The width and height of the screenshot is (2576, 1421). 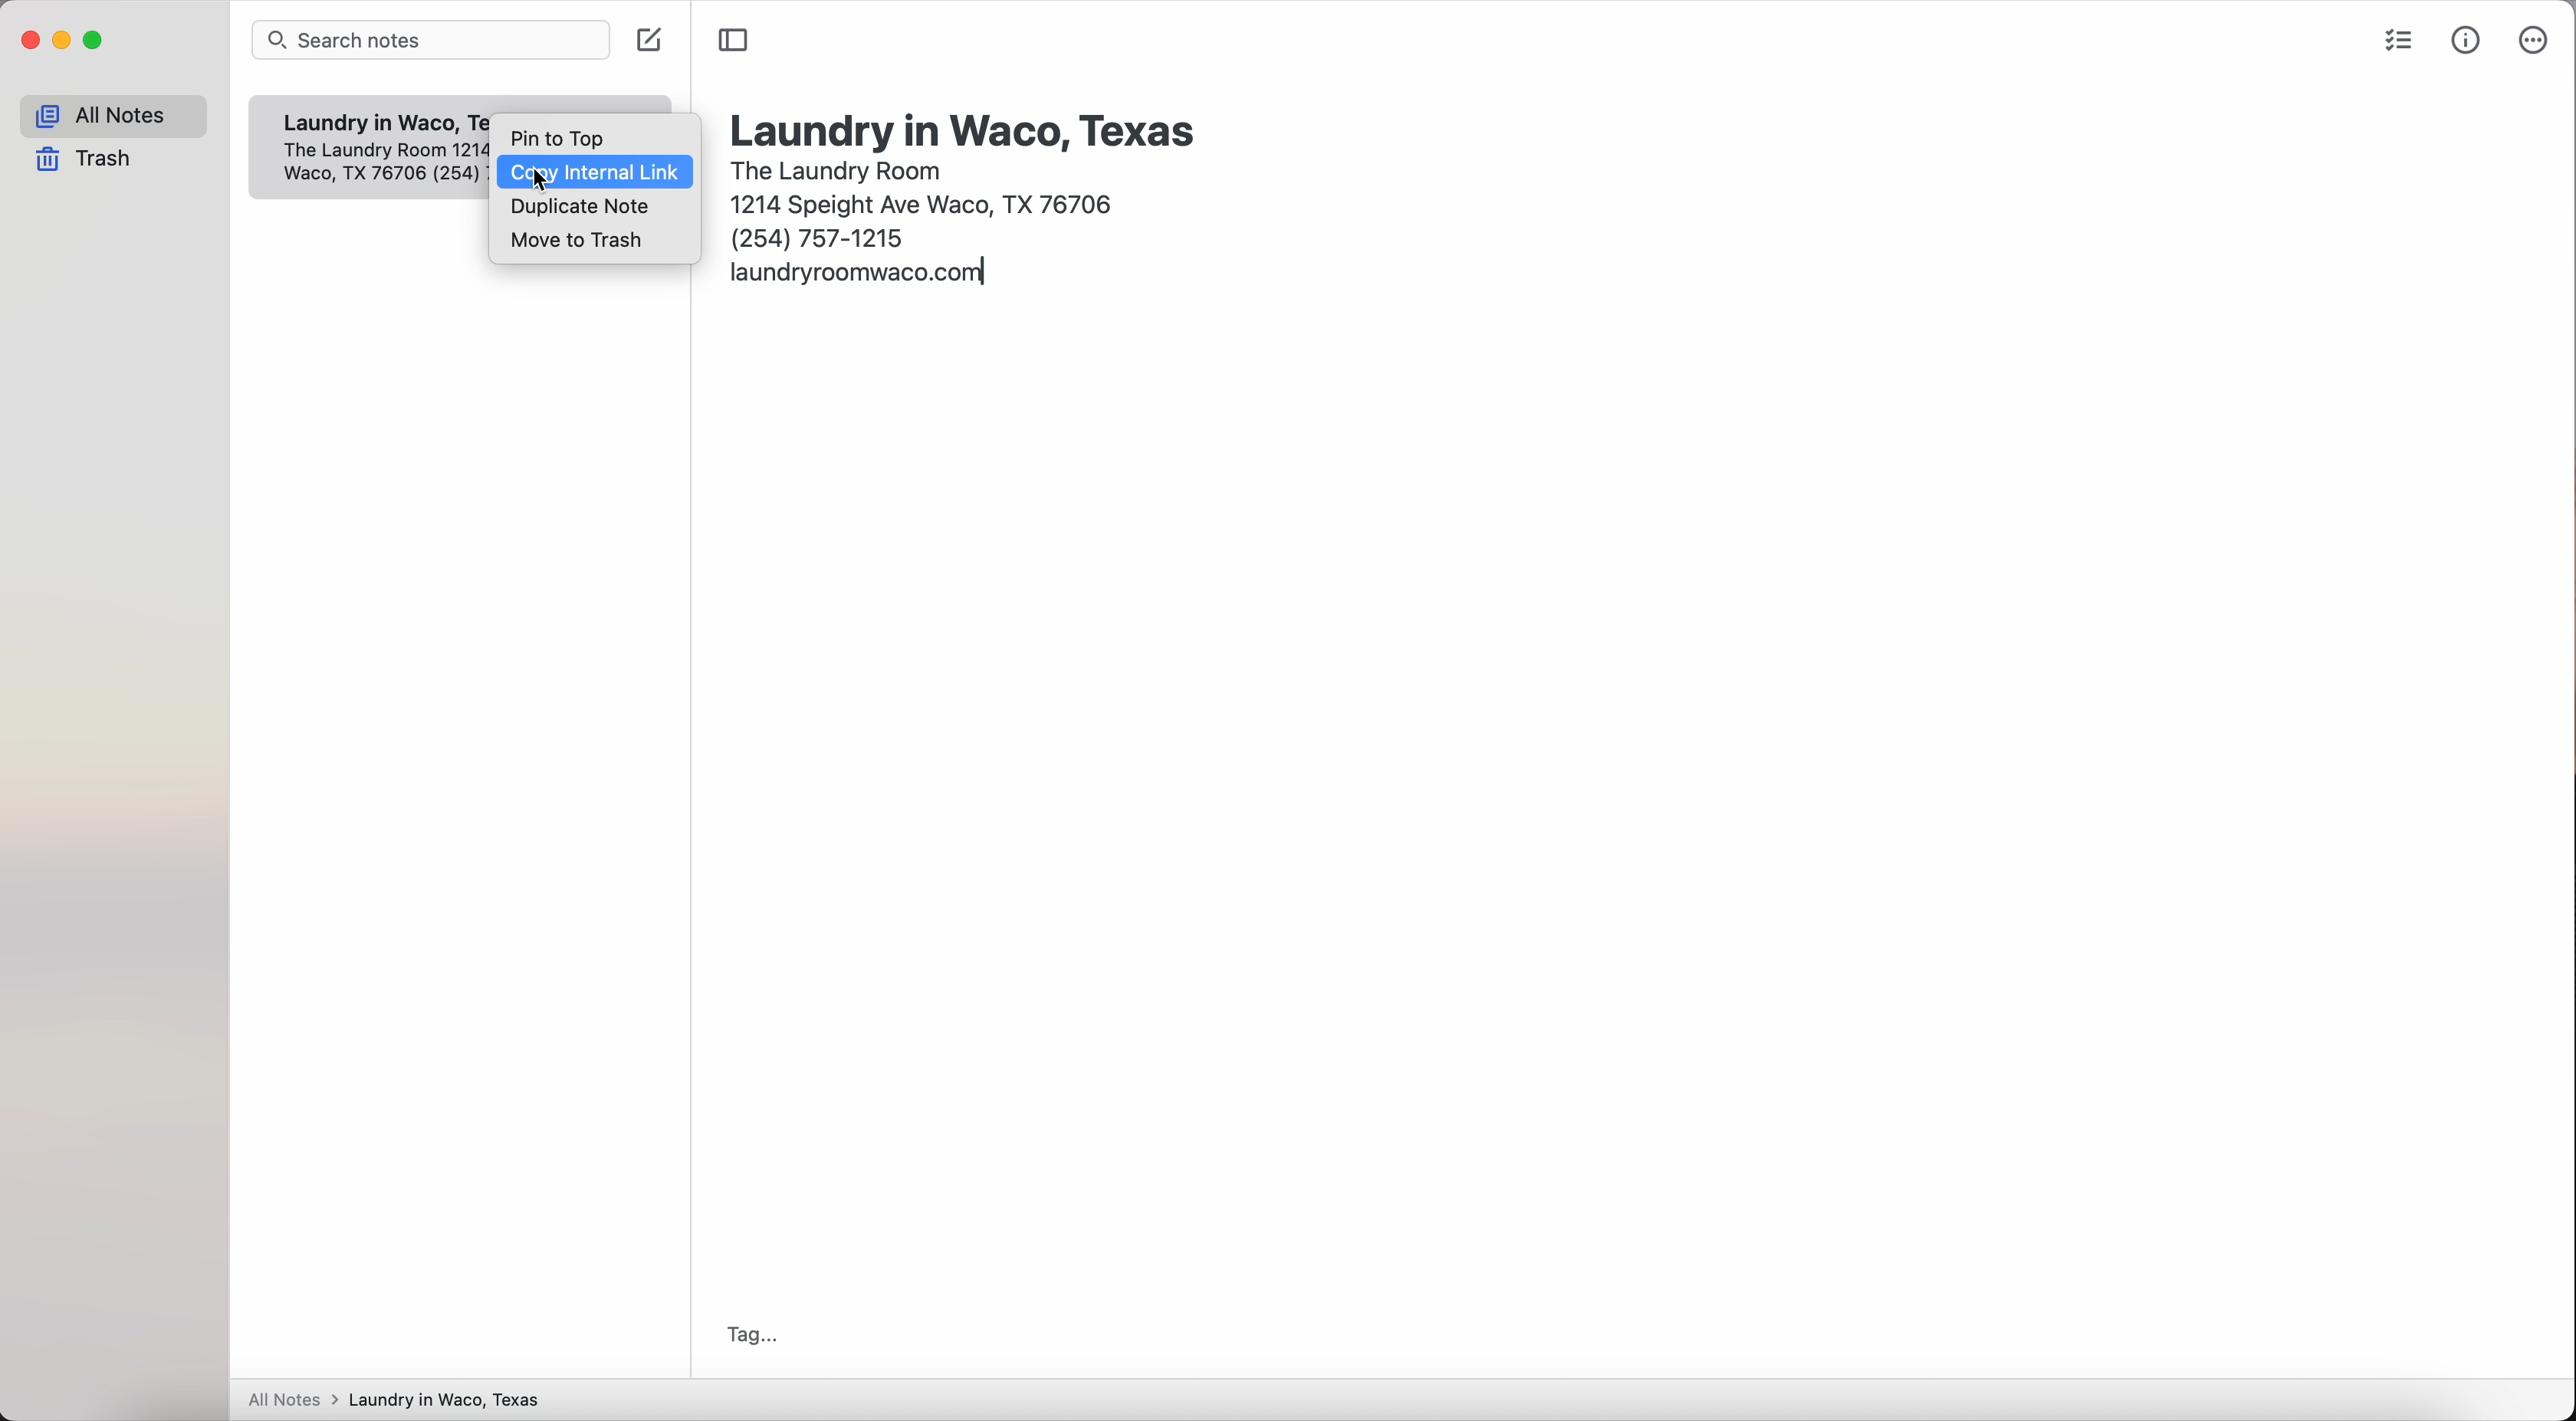 What do you see at coordinates (95, 40) in the screenshot?
I see `maximize app` at bounding box center [95, 40].